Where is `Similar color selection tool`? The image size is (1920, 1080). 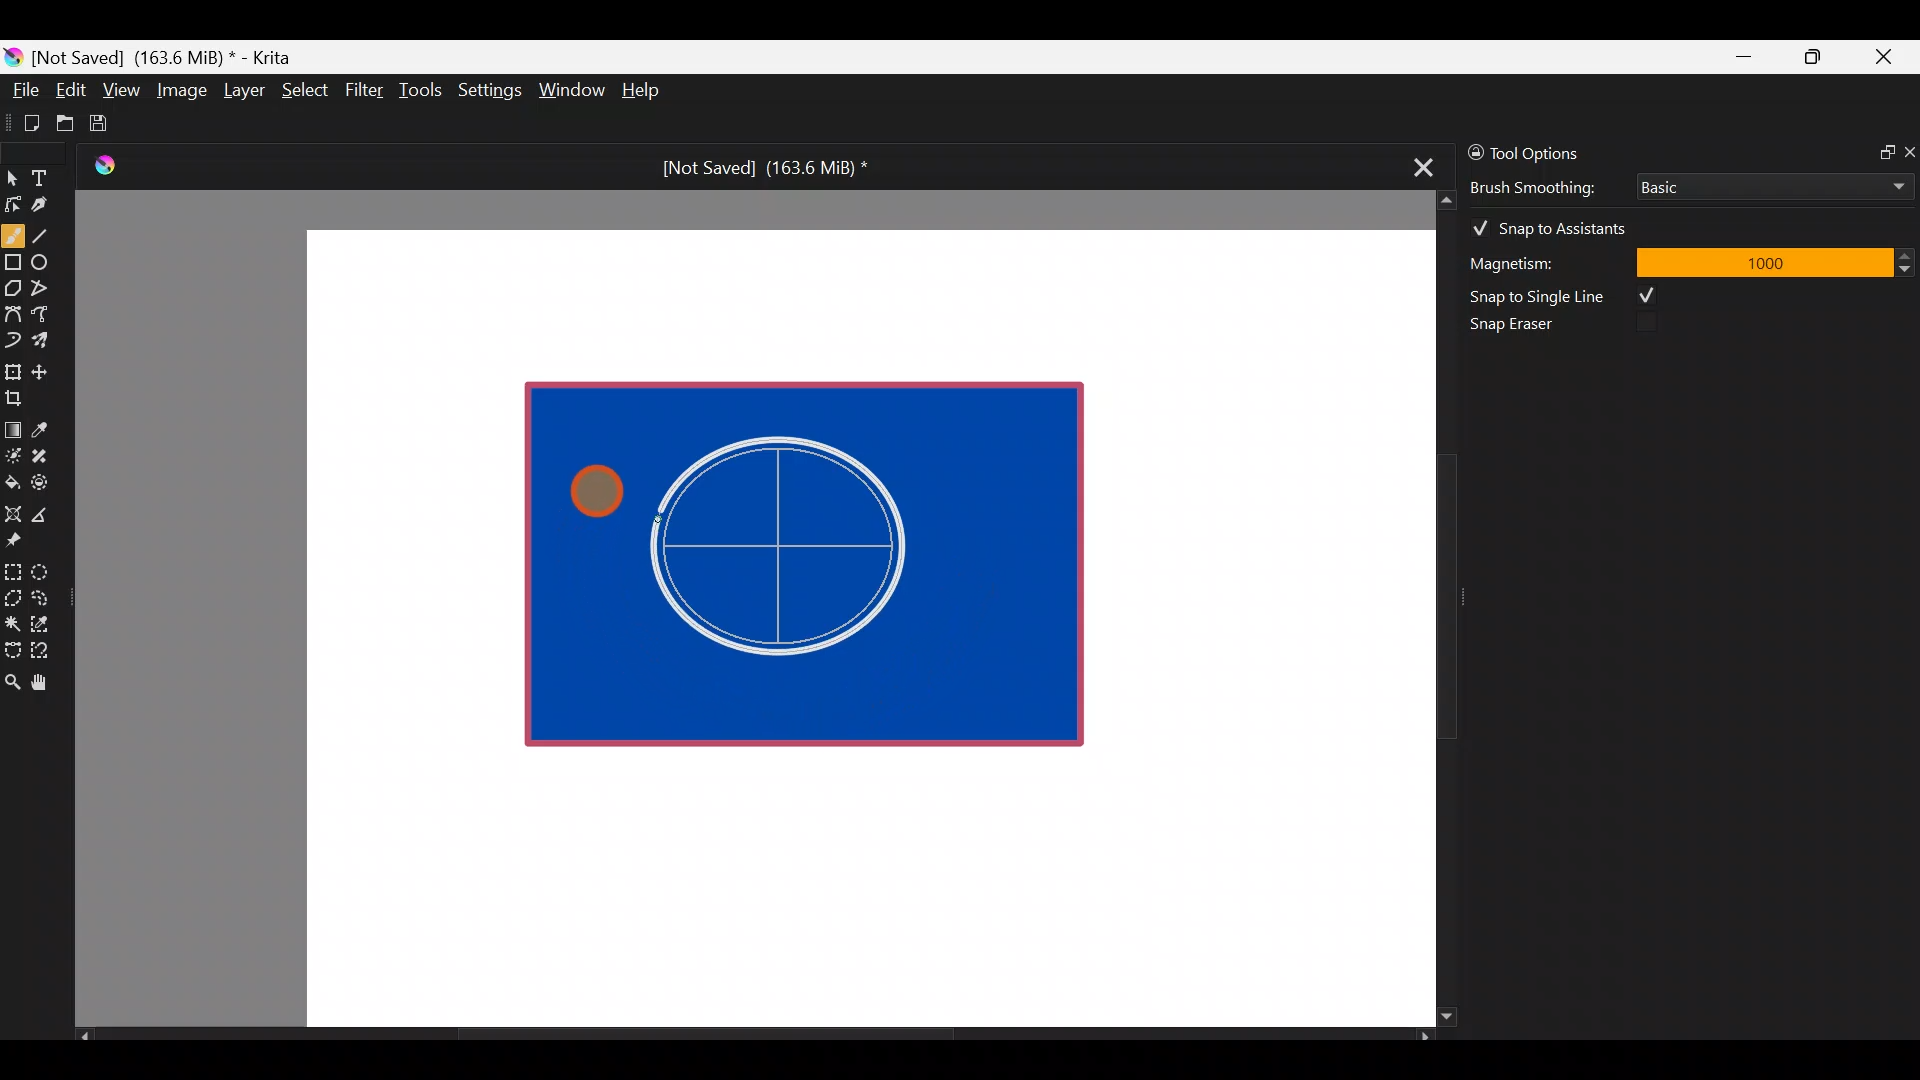 Similar color selection tool is located at coordinates (43, 622).